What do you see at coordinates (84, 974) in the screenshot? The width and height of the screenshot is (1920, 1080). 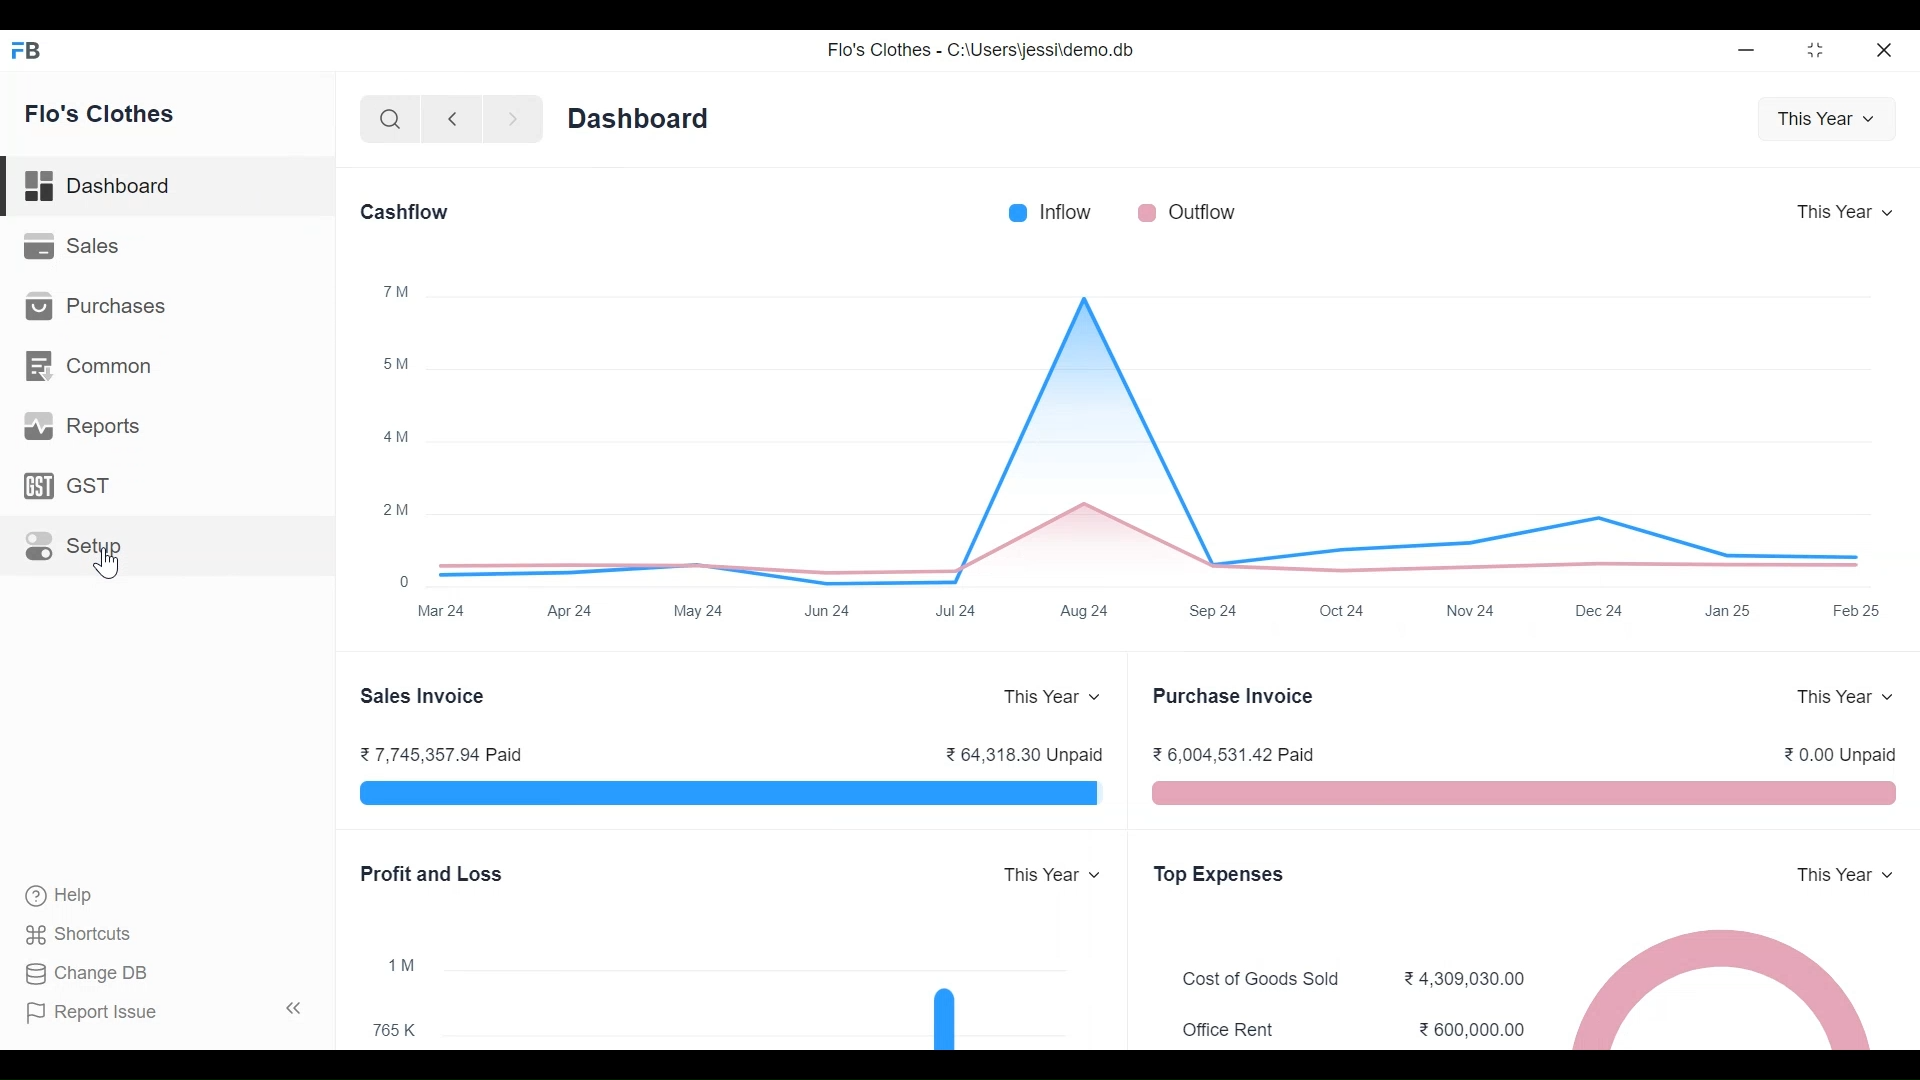 I see `change DB` at bounding box center [84, 974].